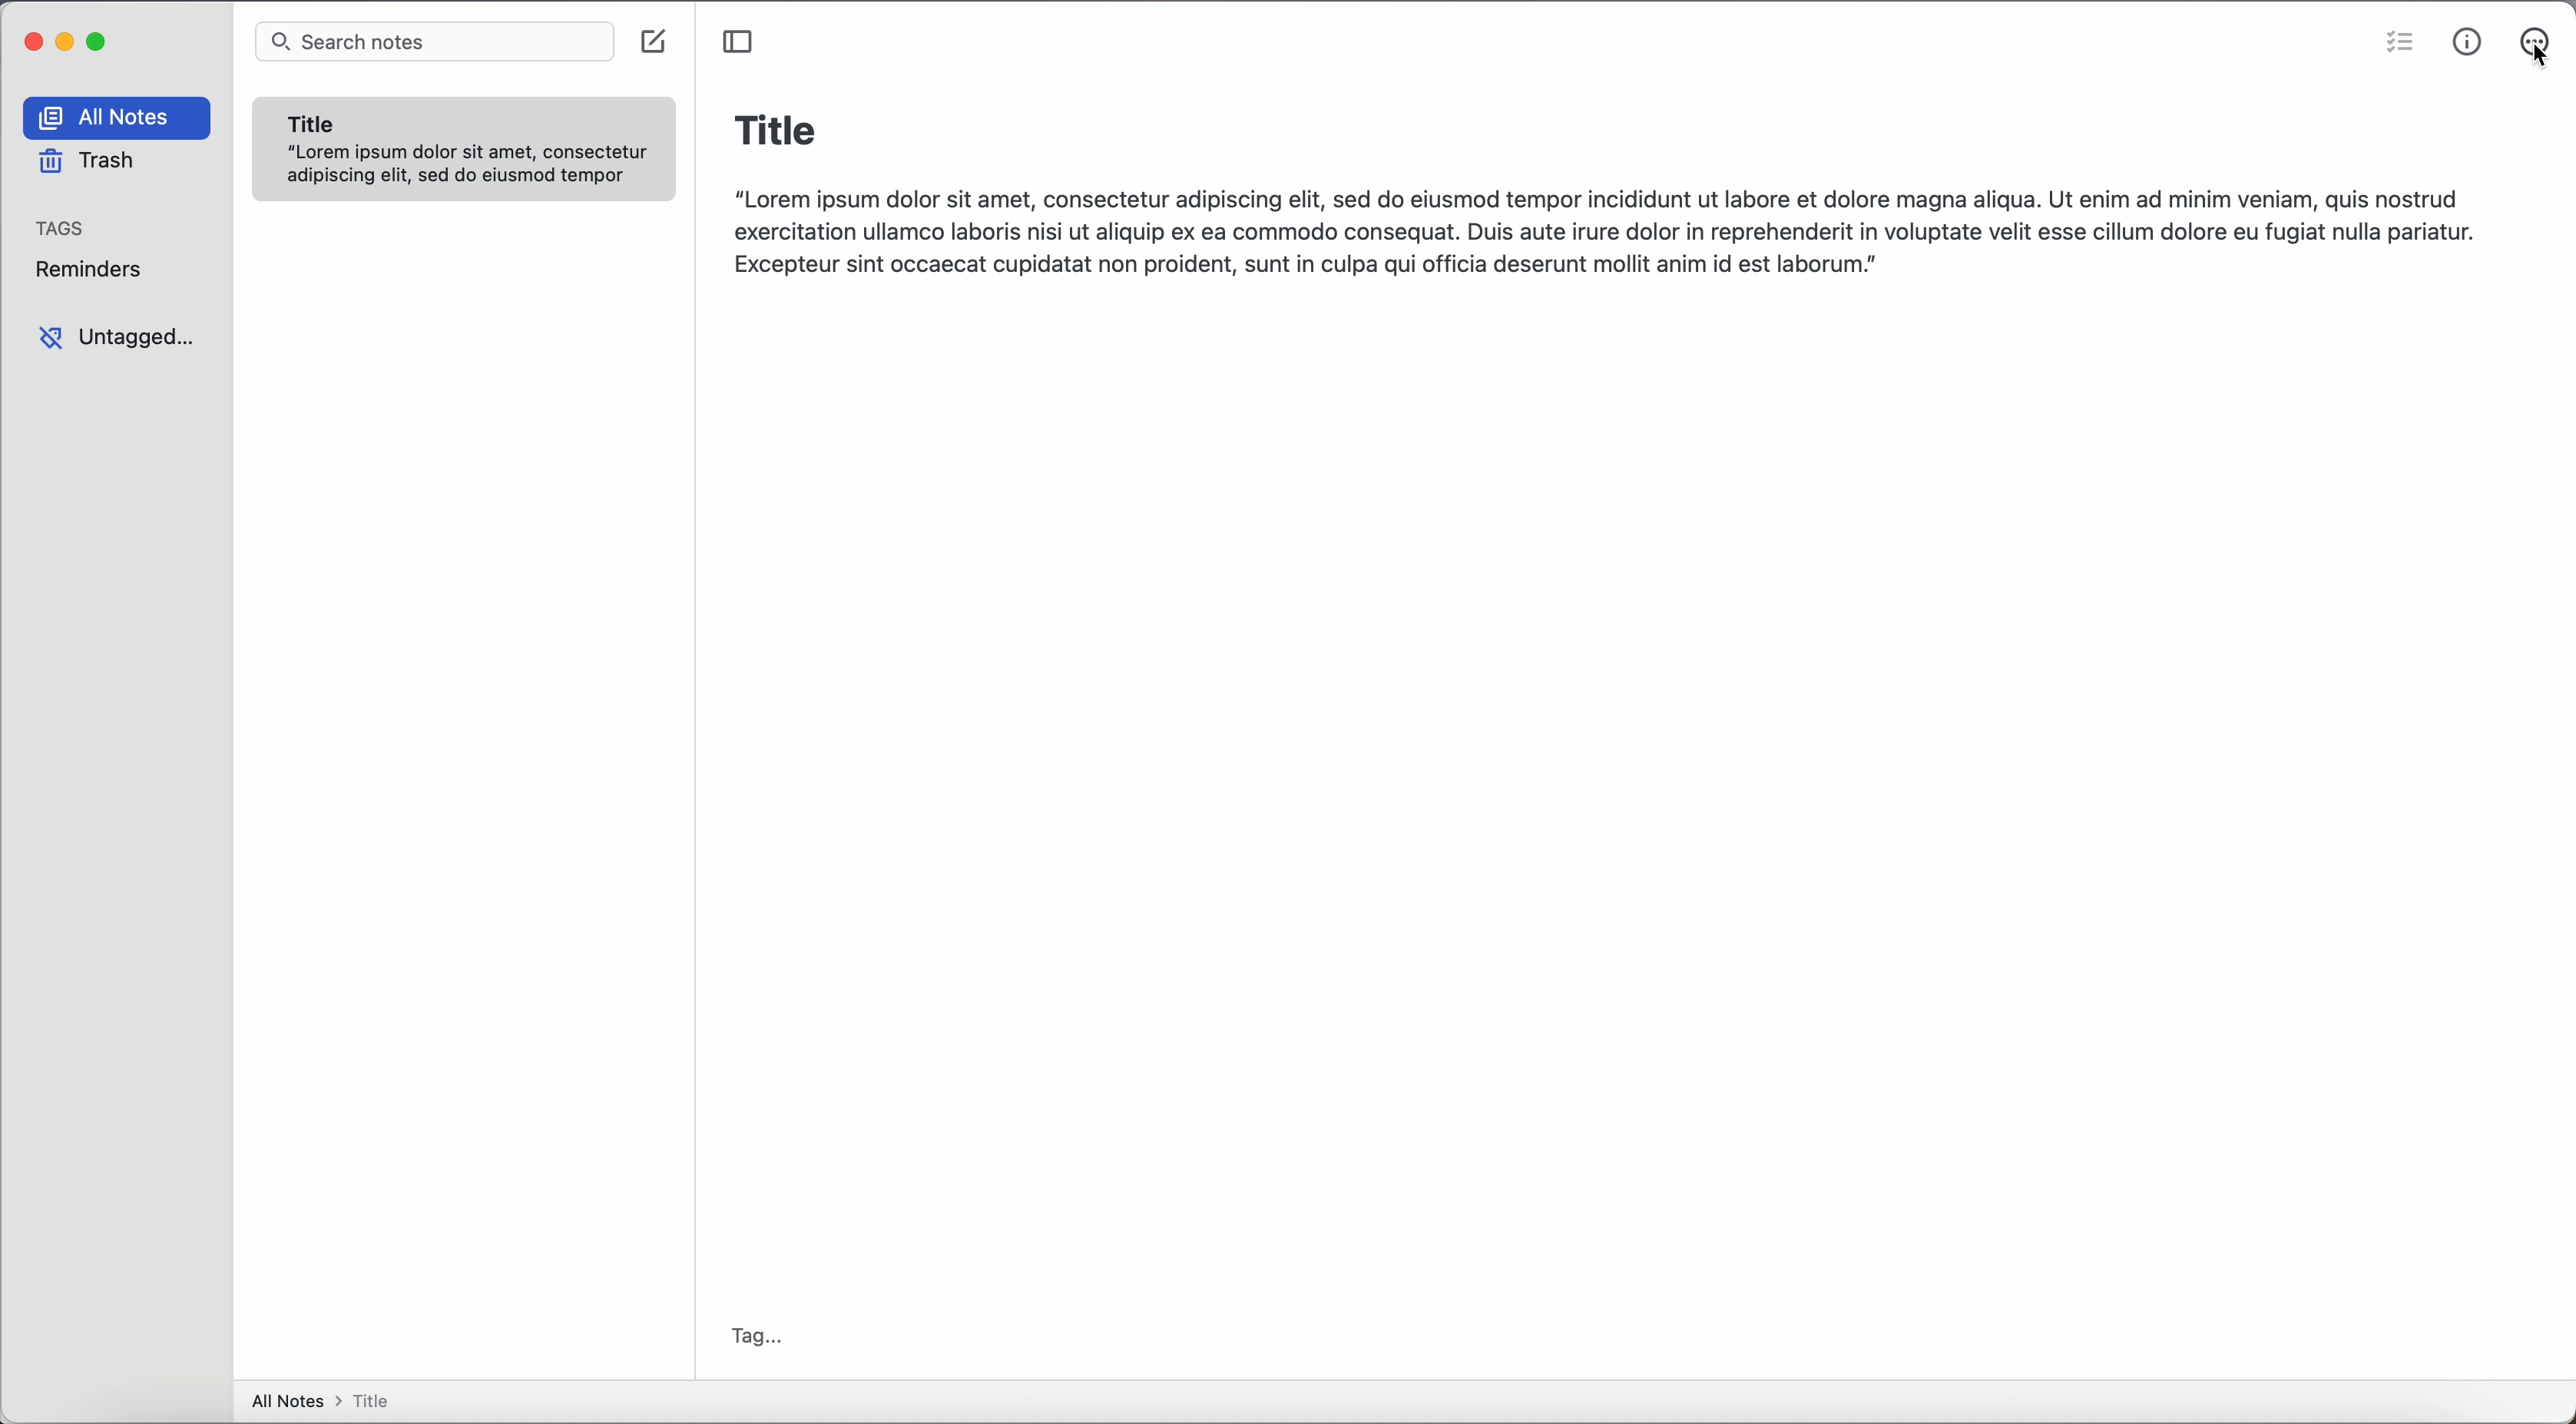 This screenshot has height=1424, width=2576. What do you see at coordinates (117, 338) in the screenshot?
I see `untagged` at bounding box center [117, 338].